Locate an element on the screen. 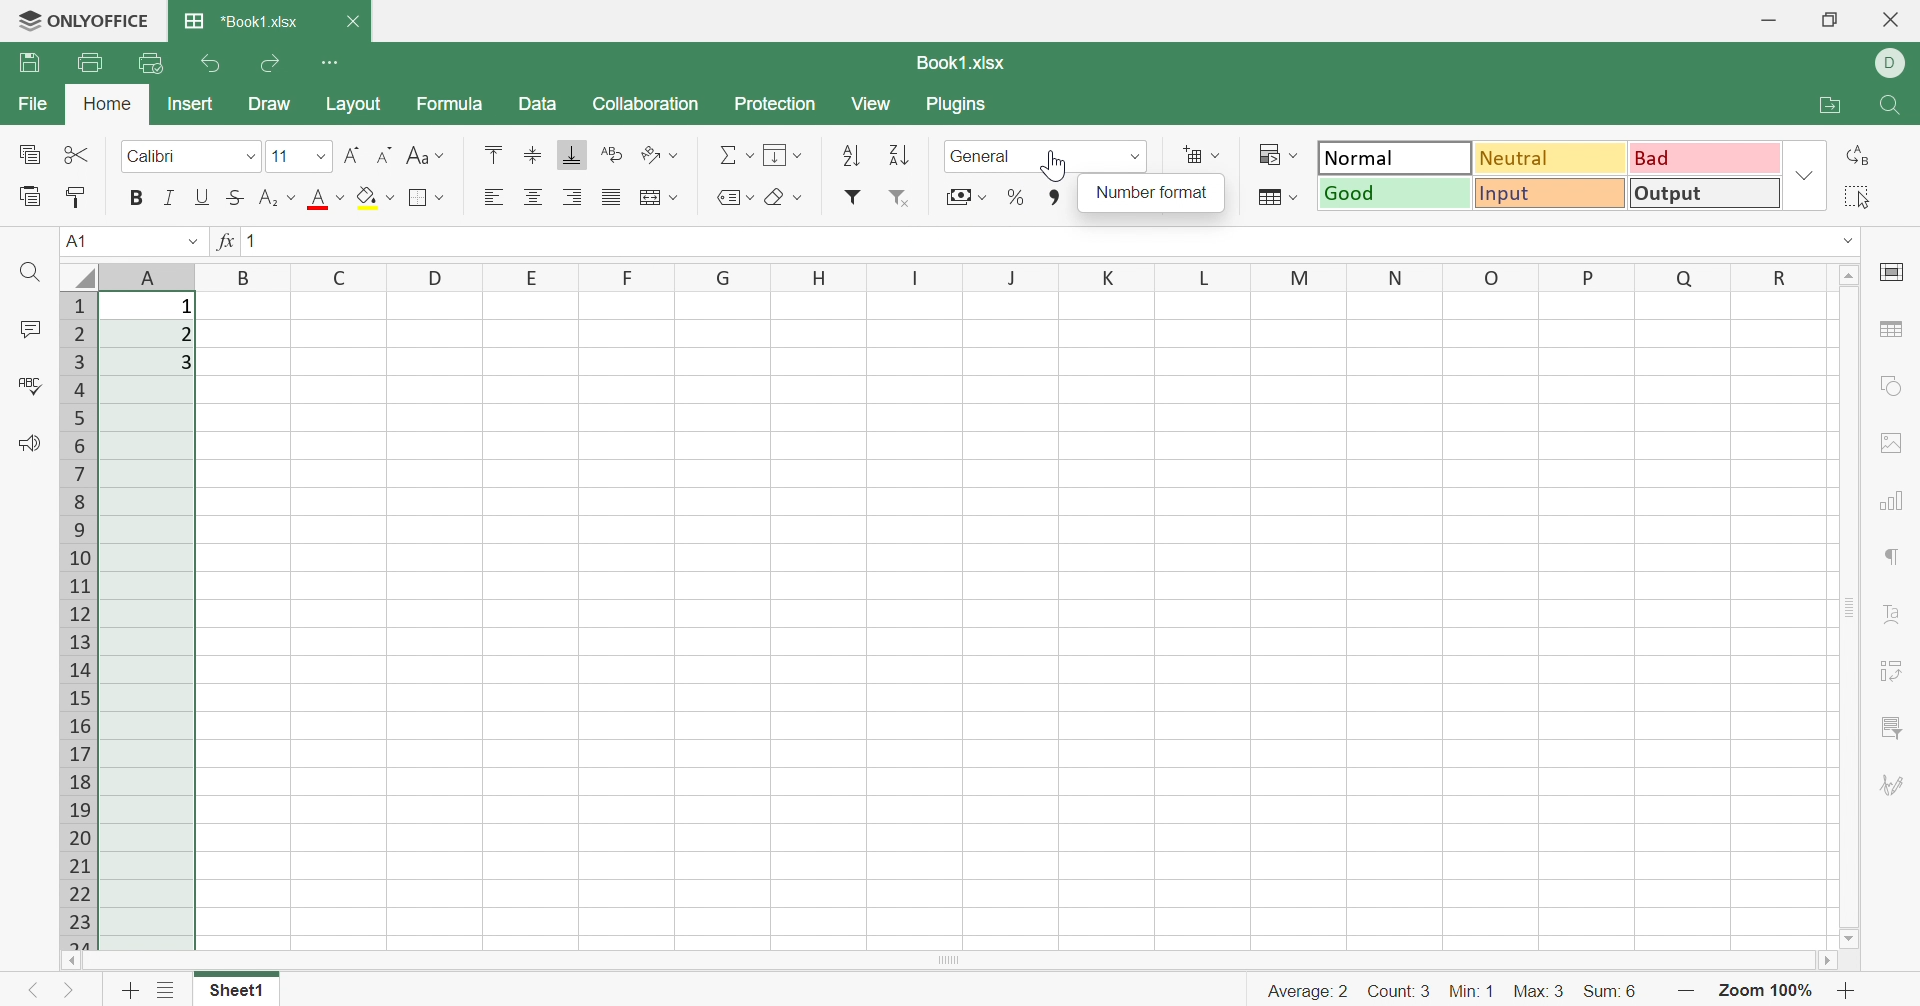 This screenshot has height=1006, width=1920. Font is located at coordinates (303, 155).